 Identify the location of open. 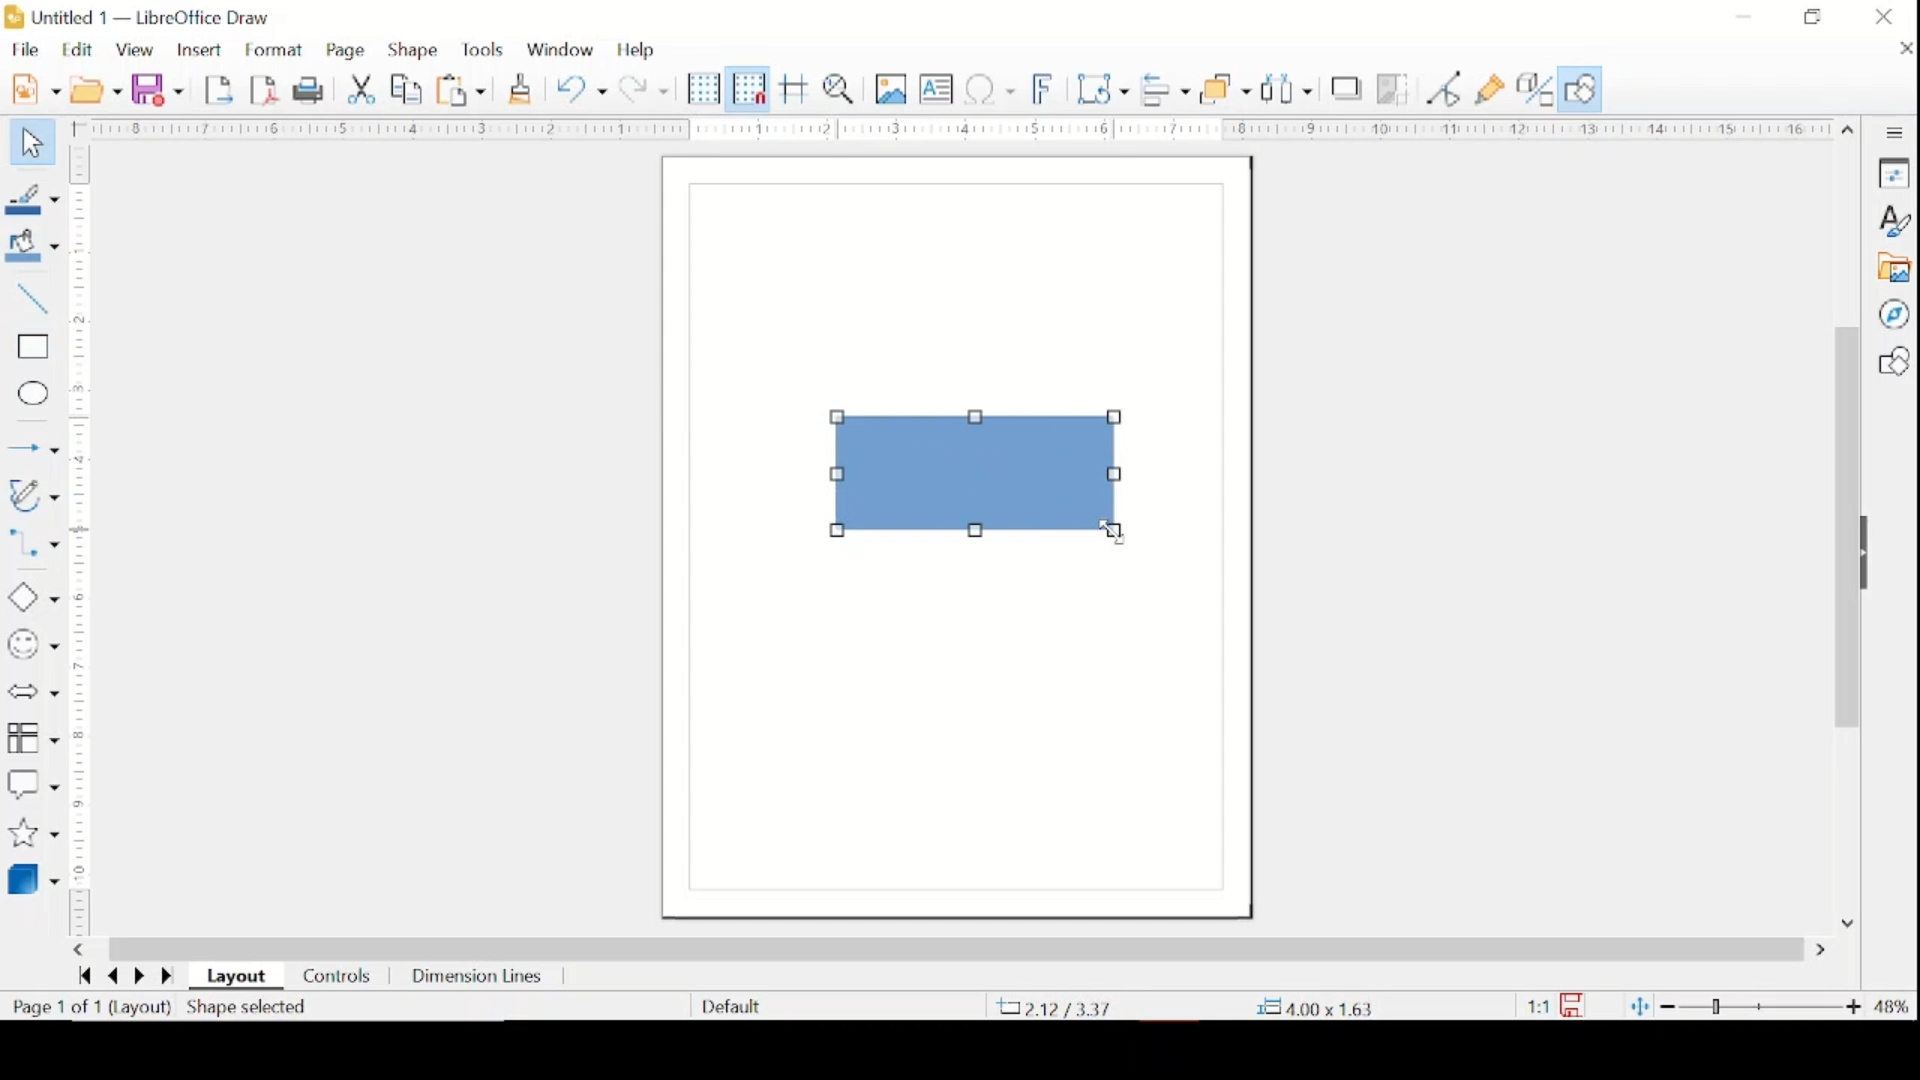
(96, 88).